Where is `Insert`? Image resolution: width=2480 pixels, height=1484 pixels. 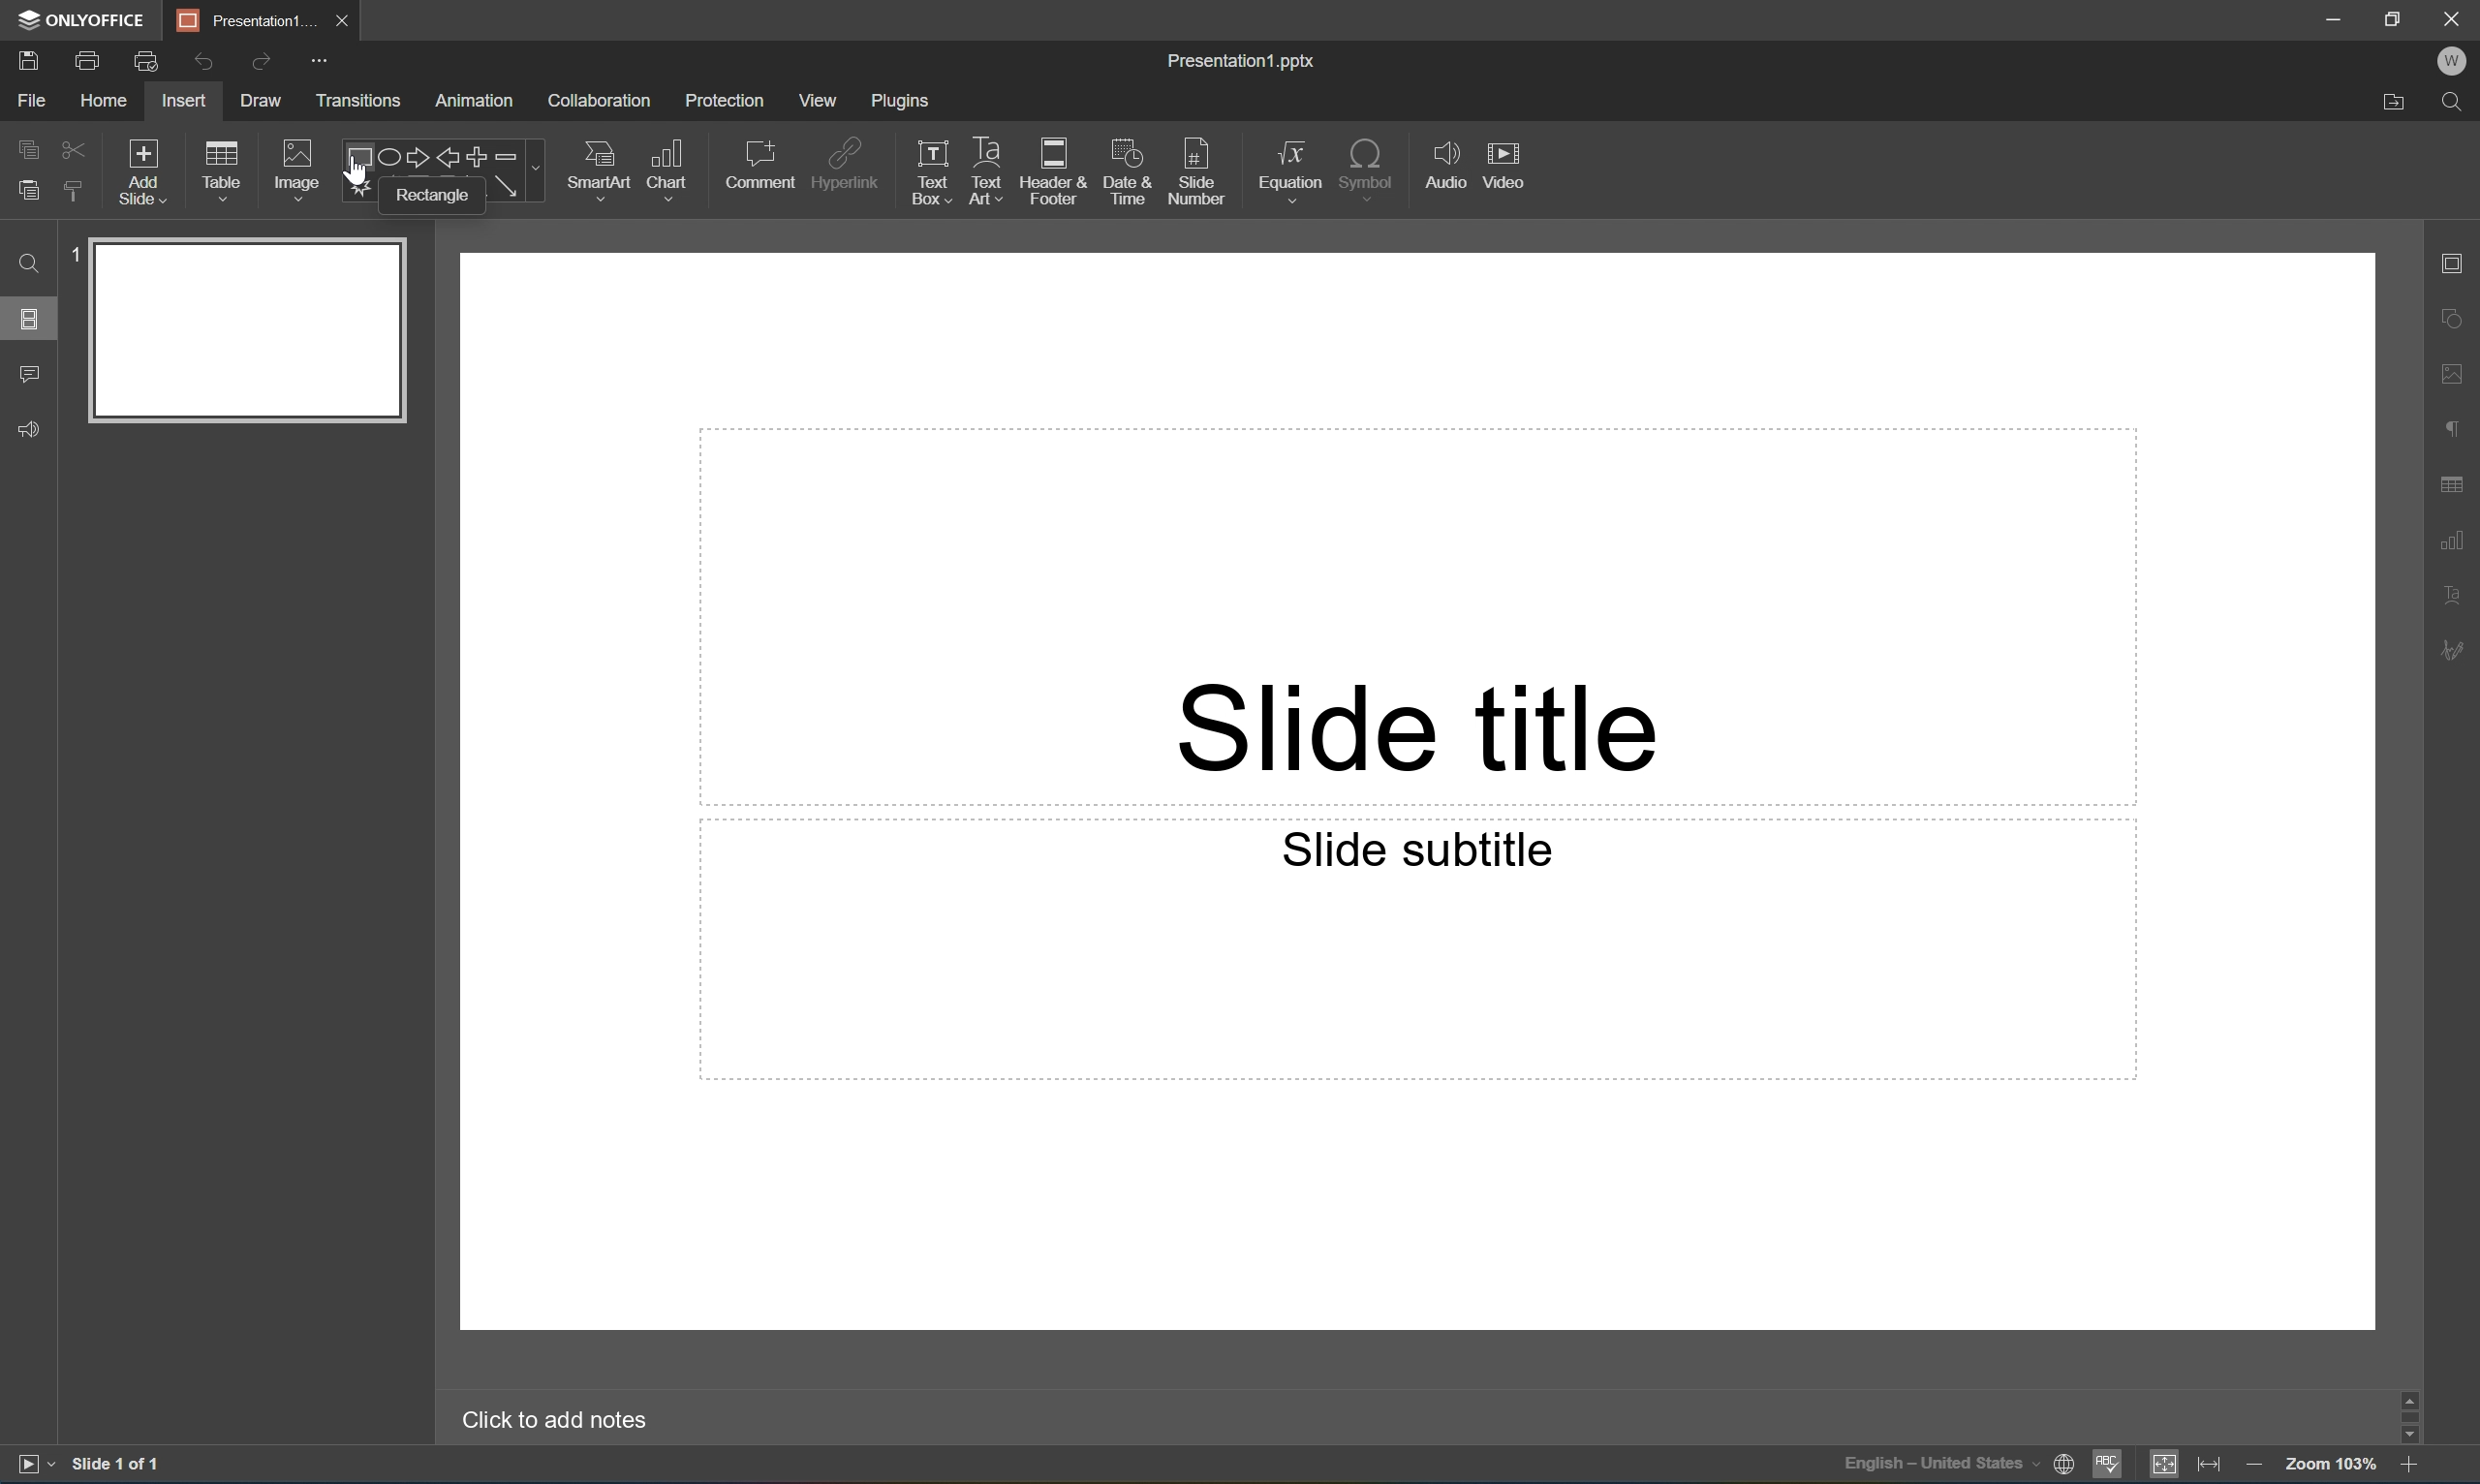 Insert is located at coordinates (183, 101).